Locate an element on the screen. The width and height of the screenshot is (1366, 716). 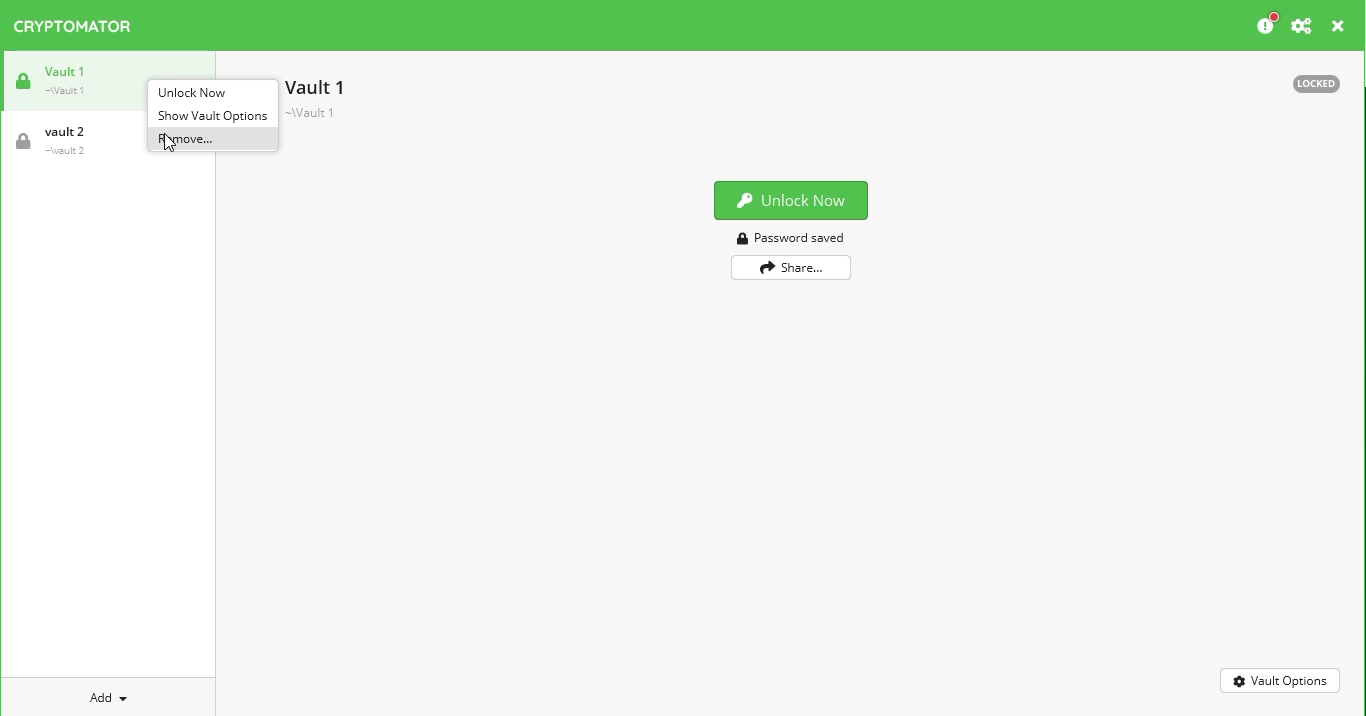
cursor is located at coordinates (169, 144).